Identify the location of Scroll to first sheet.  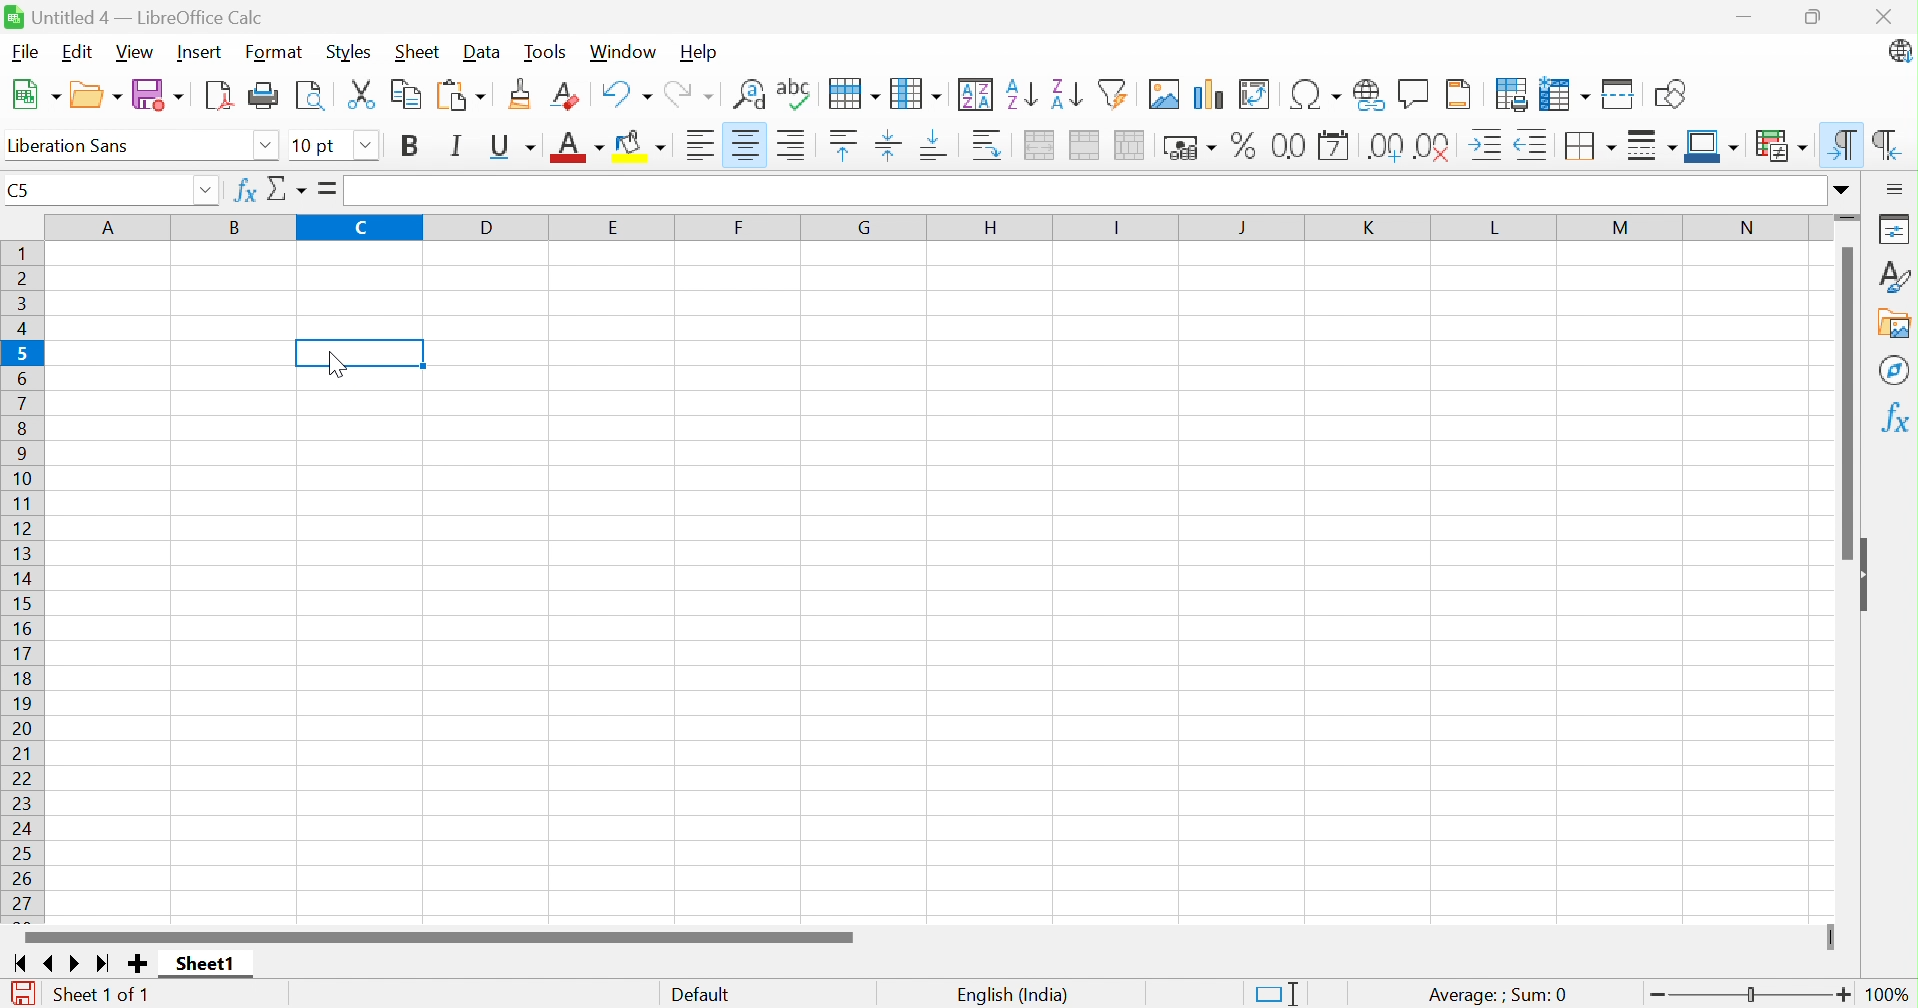
(16, 965).